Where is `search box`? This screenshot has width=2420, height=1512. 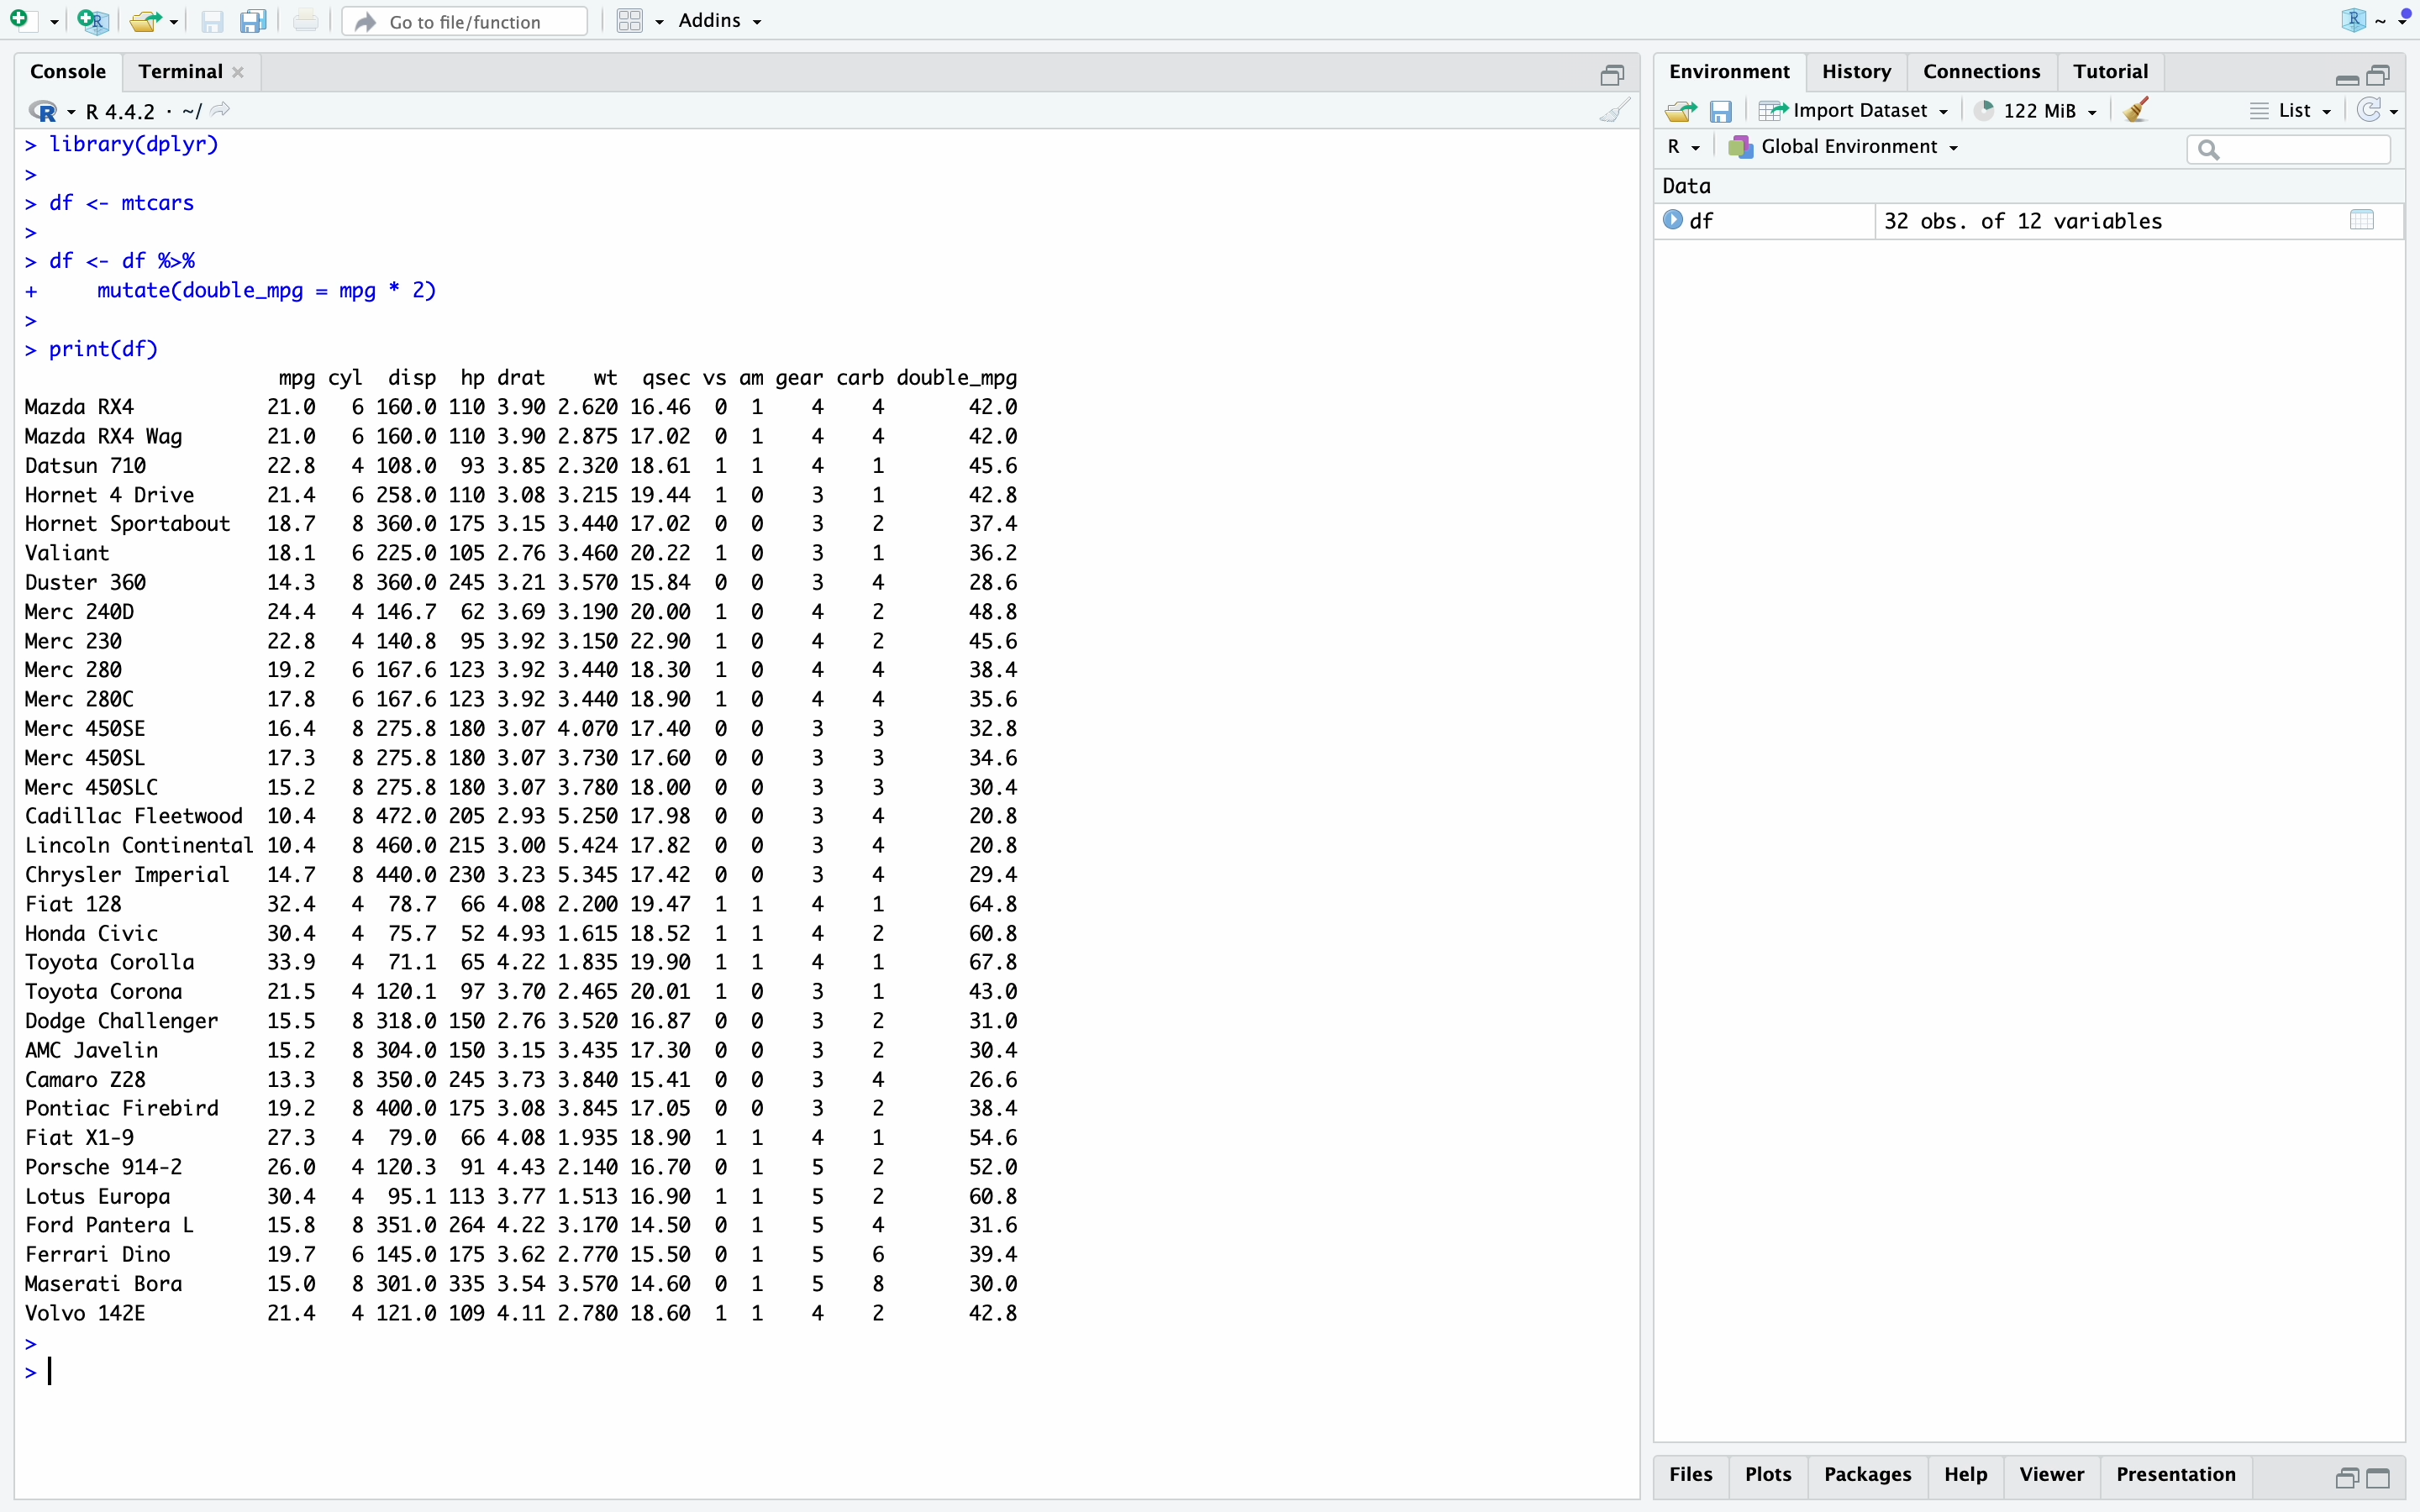
search box is located at coordinates (2290, 150).